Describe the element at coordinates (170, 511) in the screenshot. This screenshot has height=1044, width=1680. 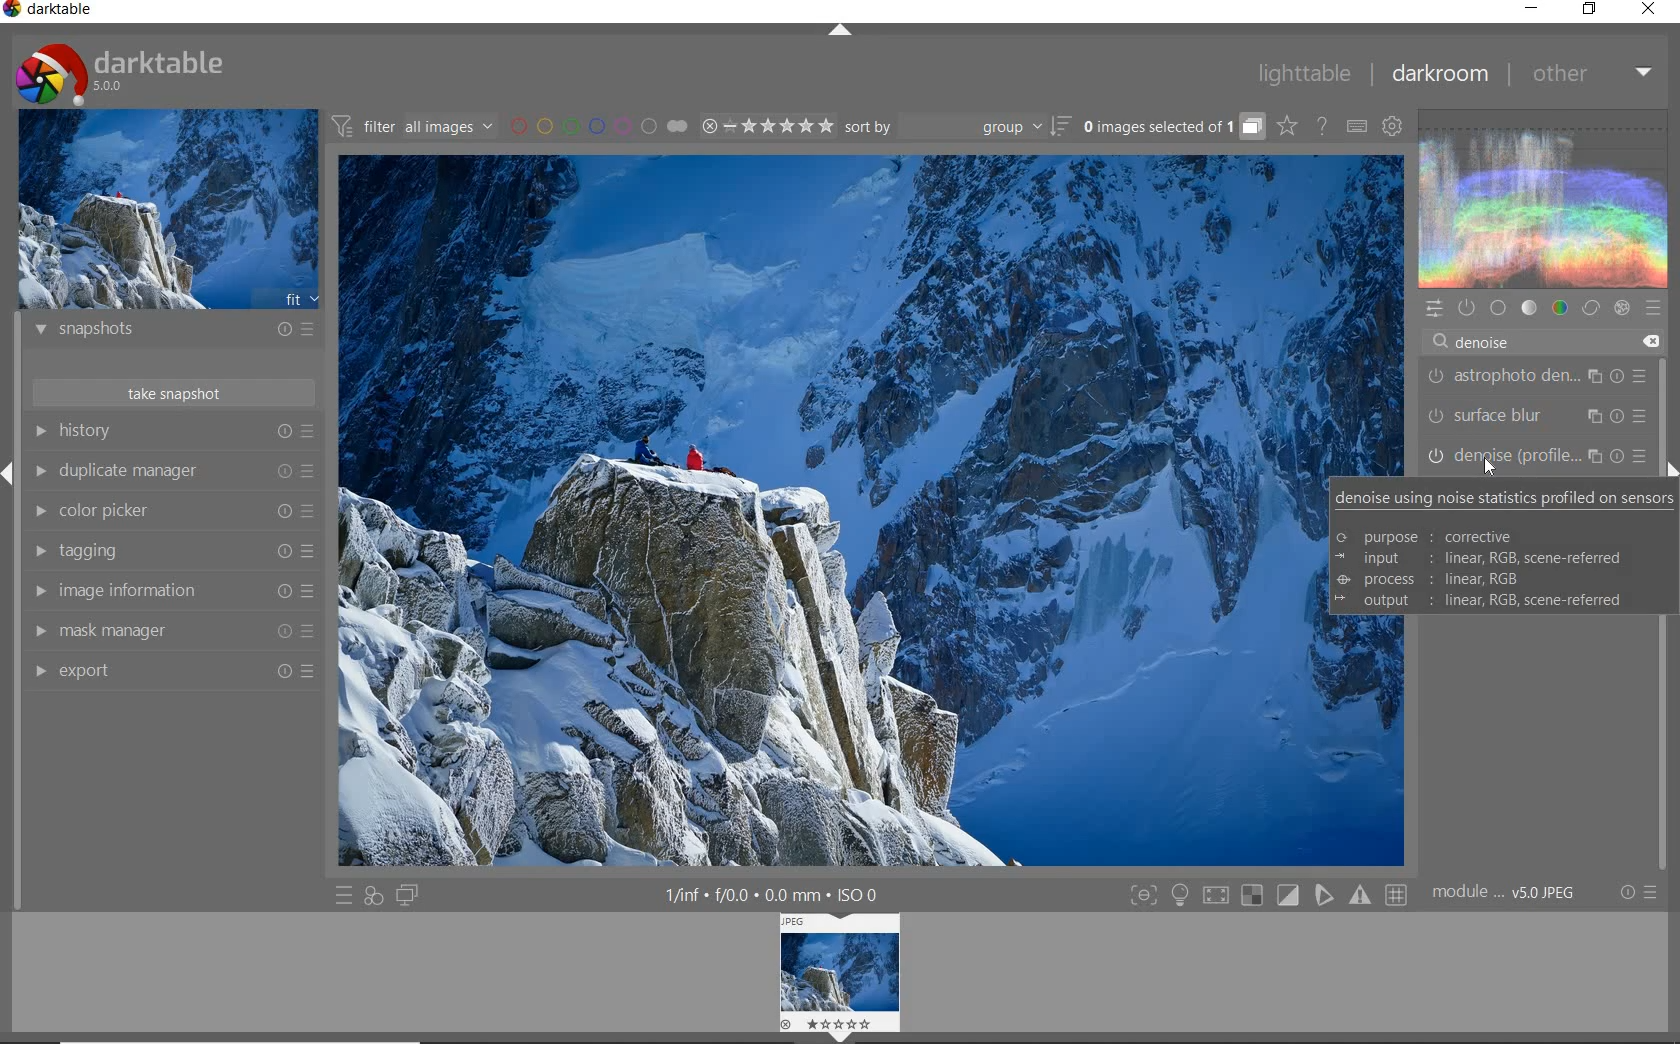
I see `color picker` at that location.